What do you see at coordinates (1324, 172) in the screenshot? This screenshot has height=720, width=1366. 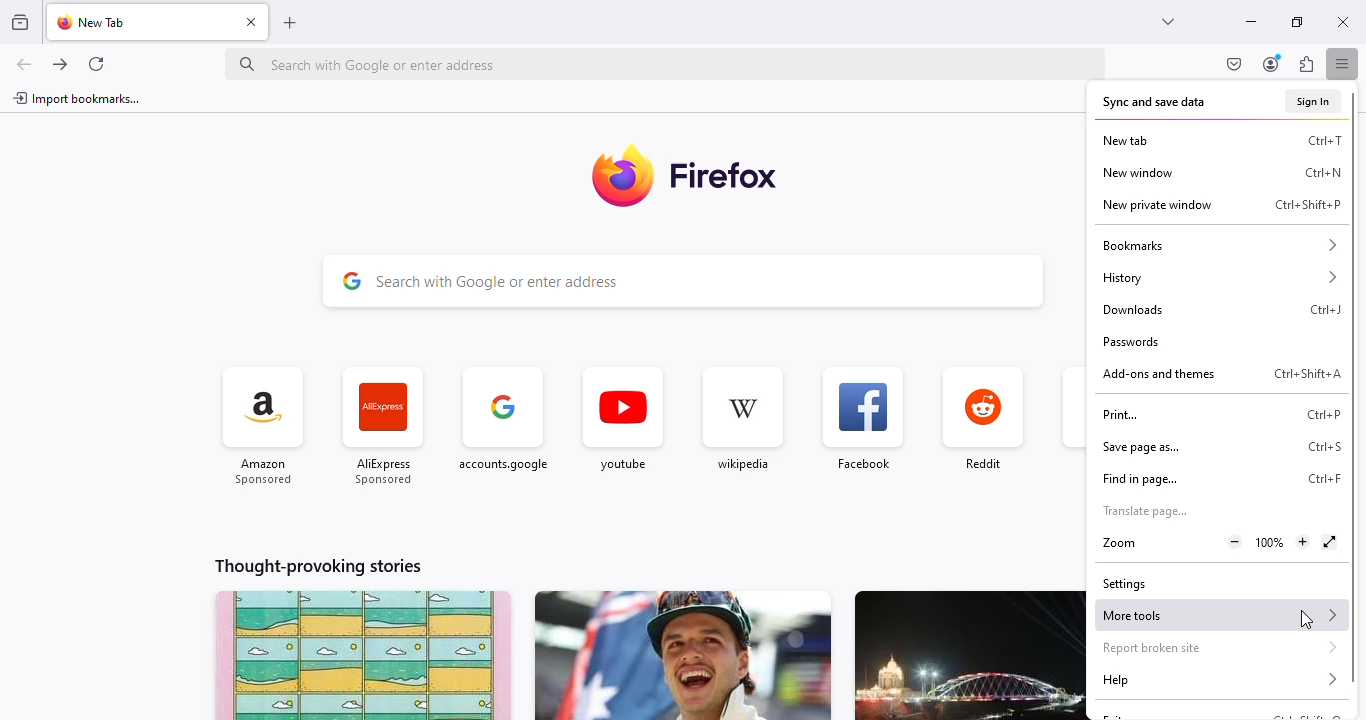 I see `shortcut for new window` at bounding box center [1324, 172].